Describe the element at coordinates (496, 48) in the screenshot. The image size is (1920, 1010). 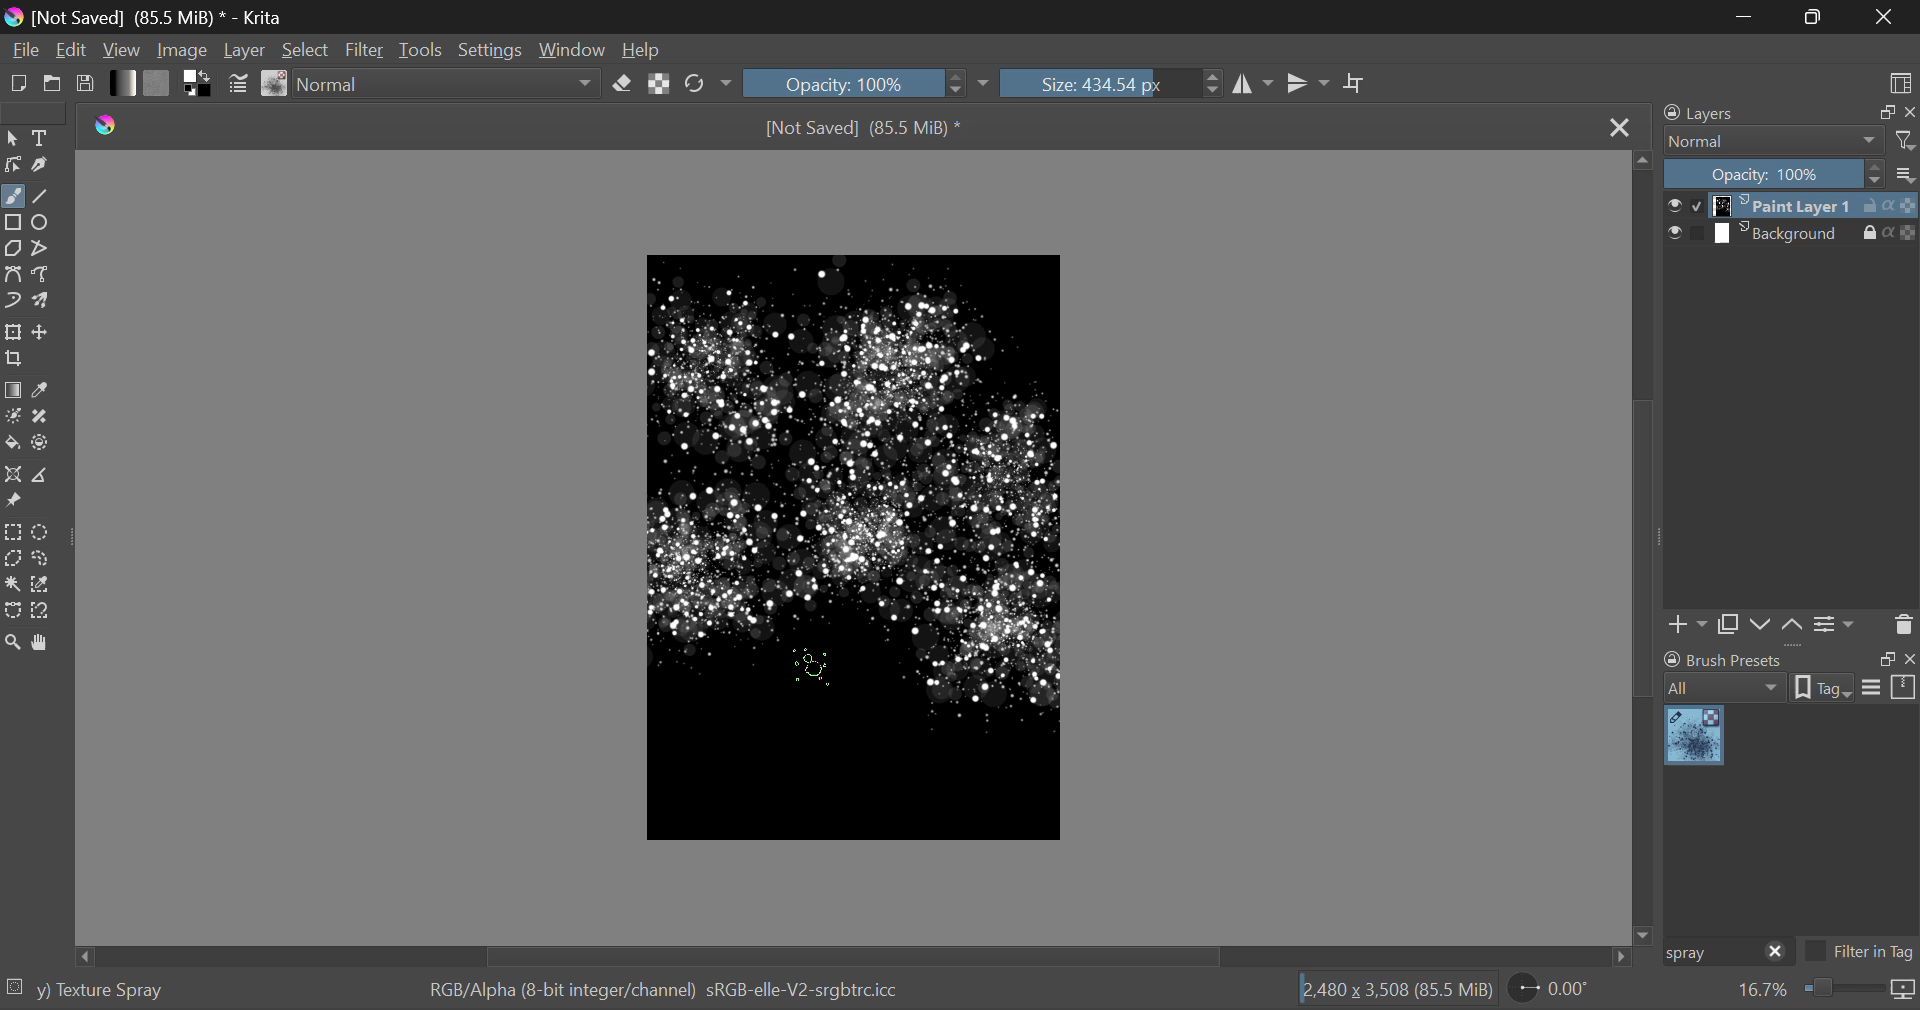
I see `Settings` at that location.